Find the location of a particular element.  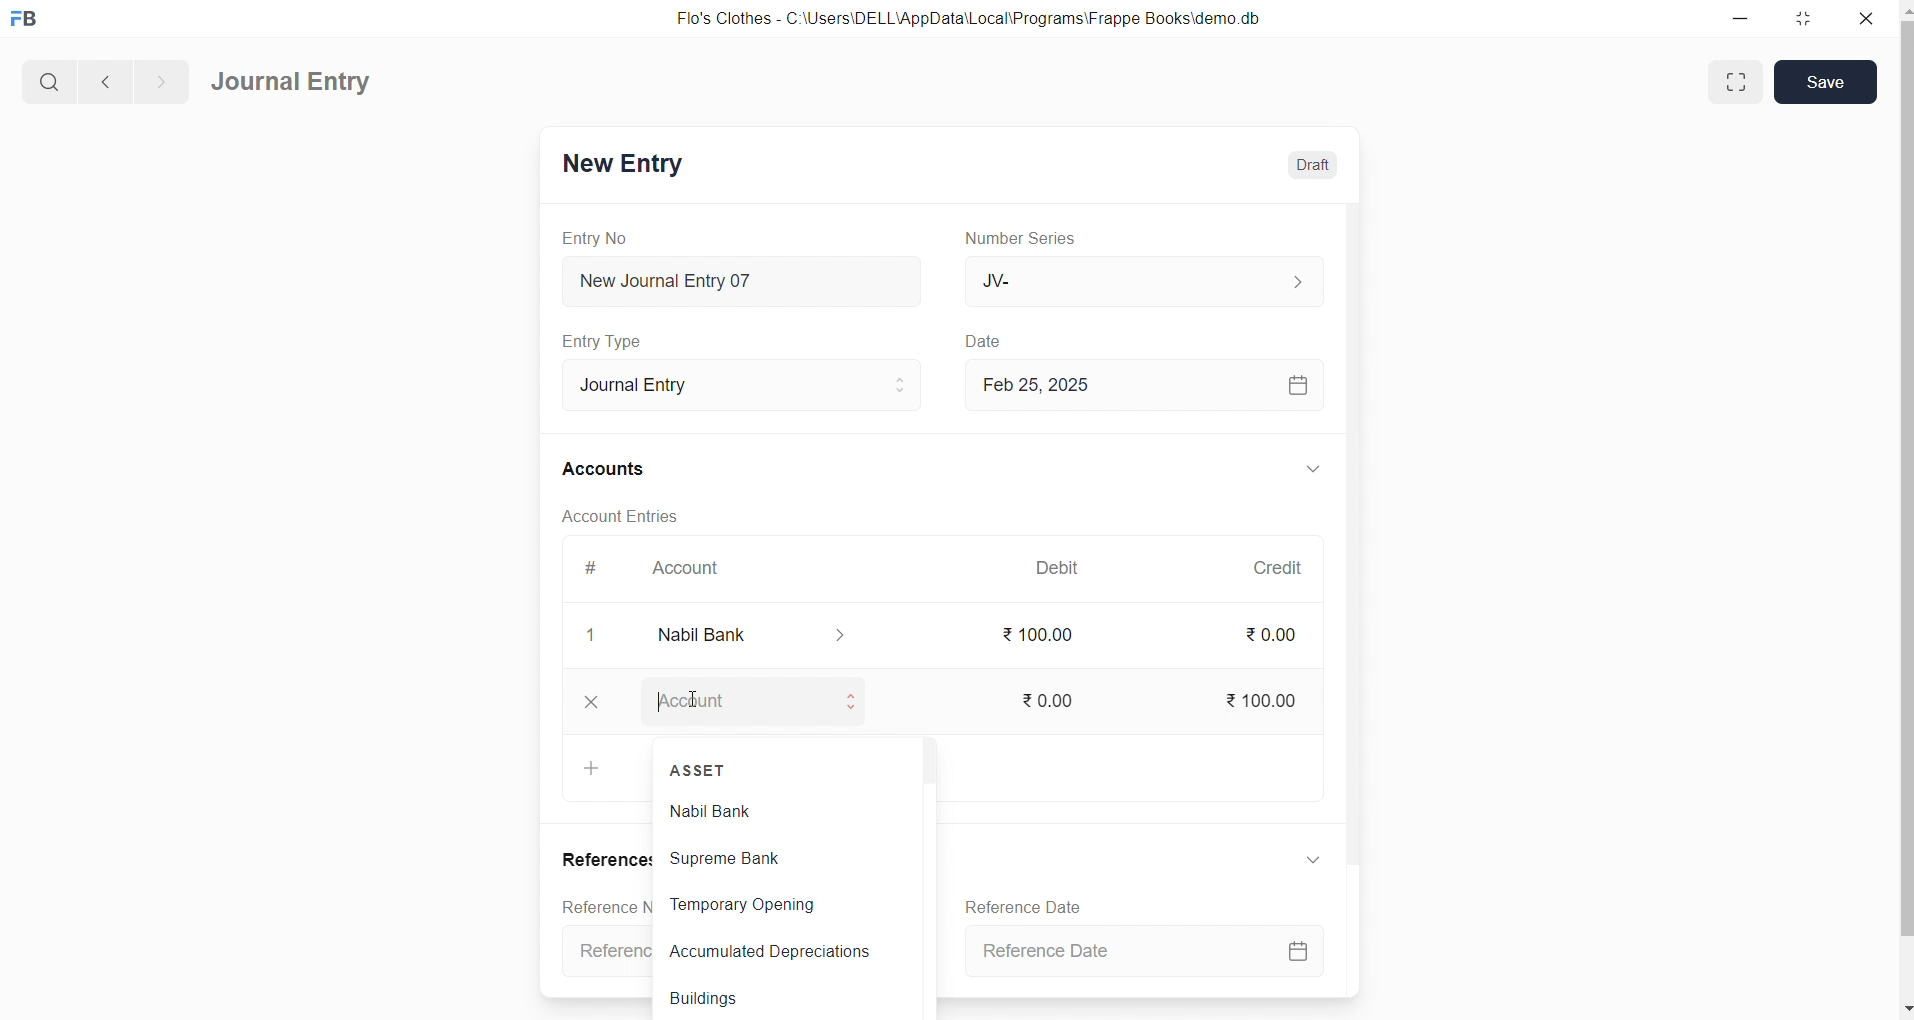

search is located at coordinates (47, 79).